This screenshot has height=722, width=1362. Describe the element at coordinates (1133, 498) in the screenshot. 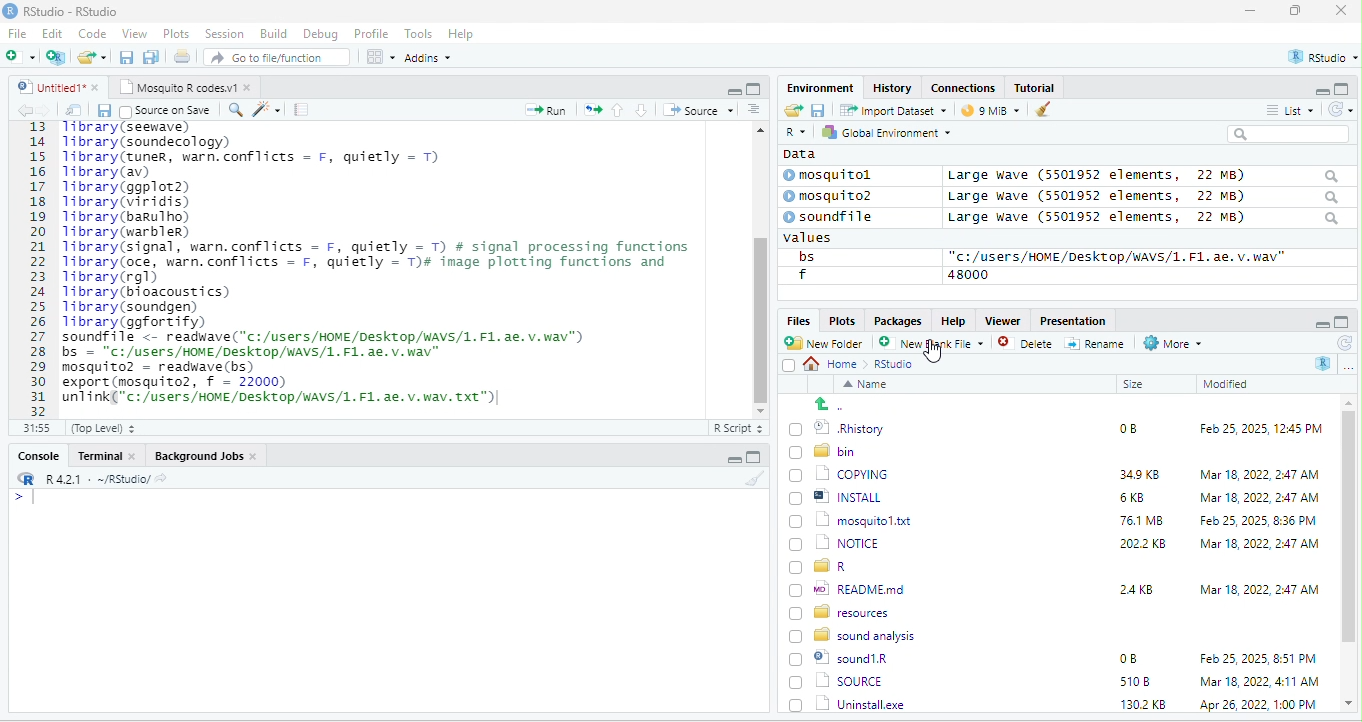

I see `6KB` at that location.